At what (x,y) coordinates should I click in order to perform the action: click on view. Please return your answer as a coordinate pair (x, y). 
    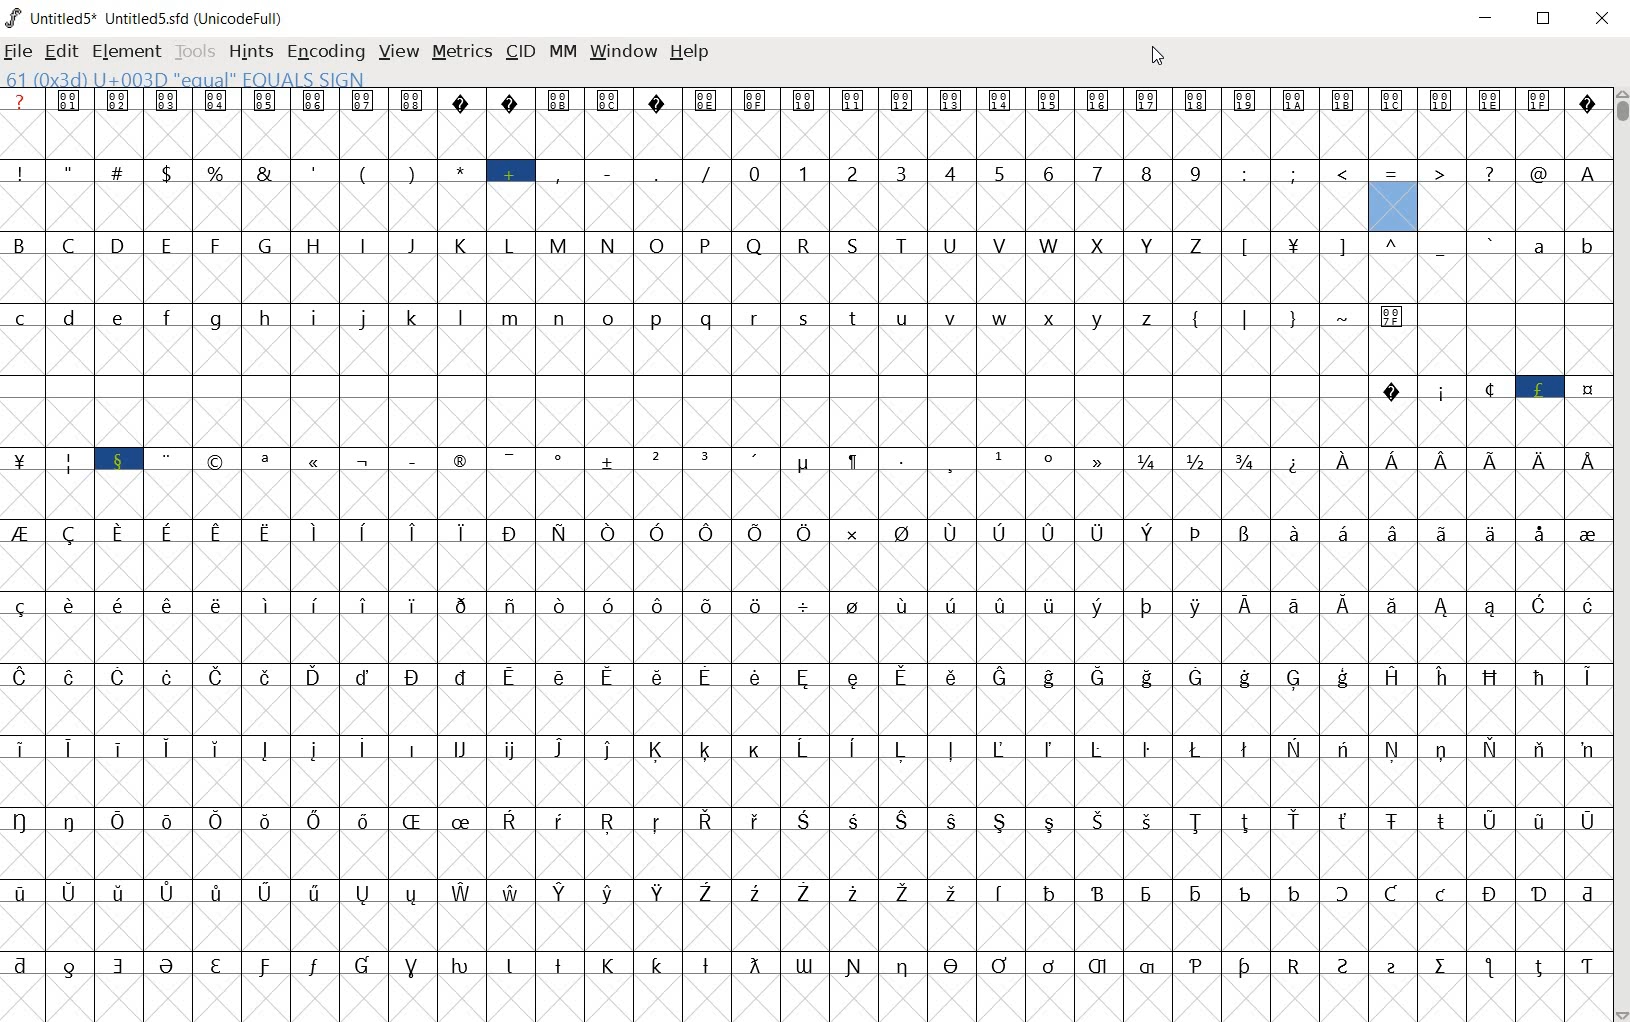
    Looking at the image, I should click on (397, 53).